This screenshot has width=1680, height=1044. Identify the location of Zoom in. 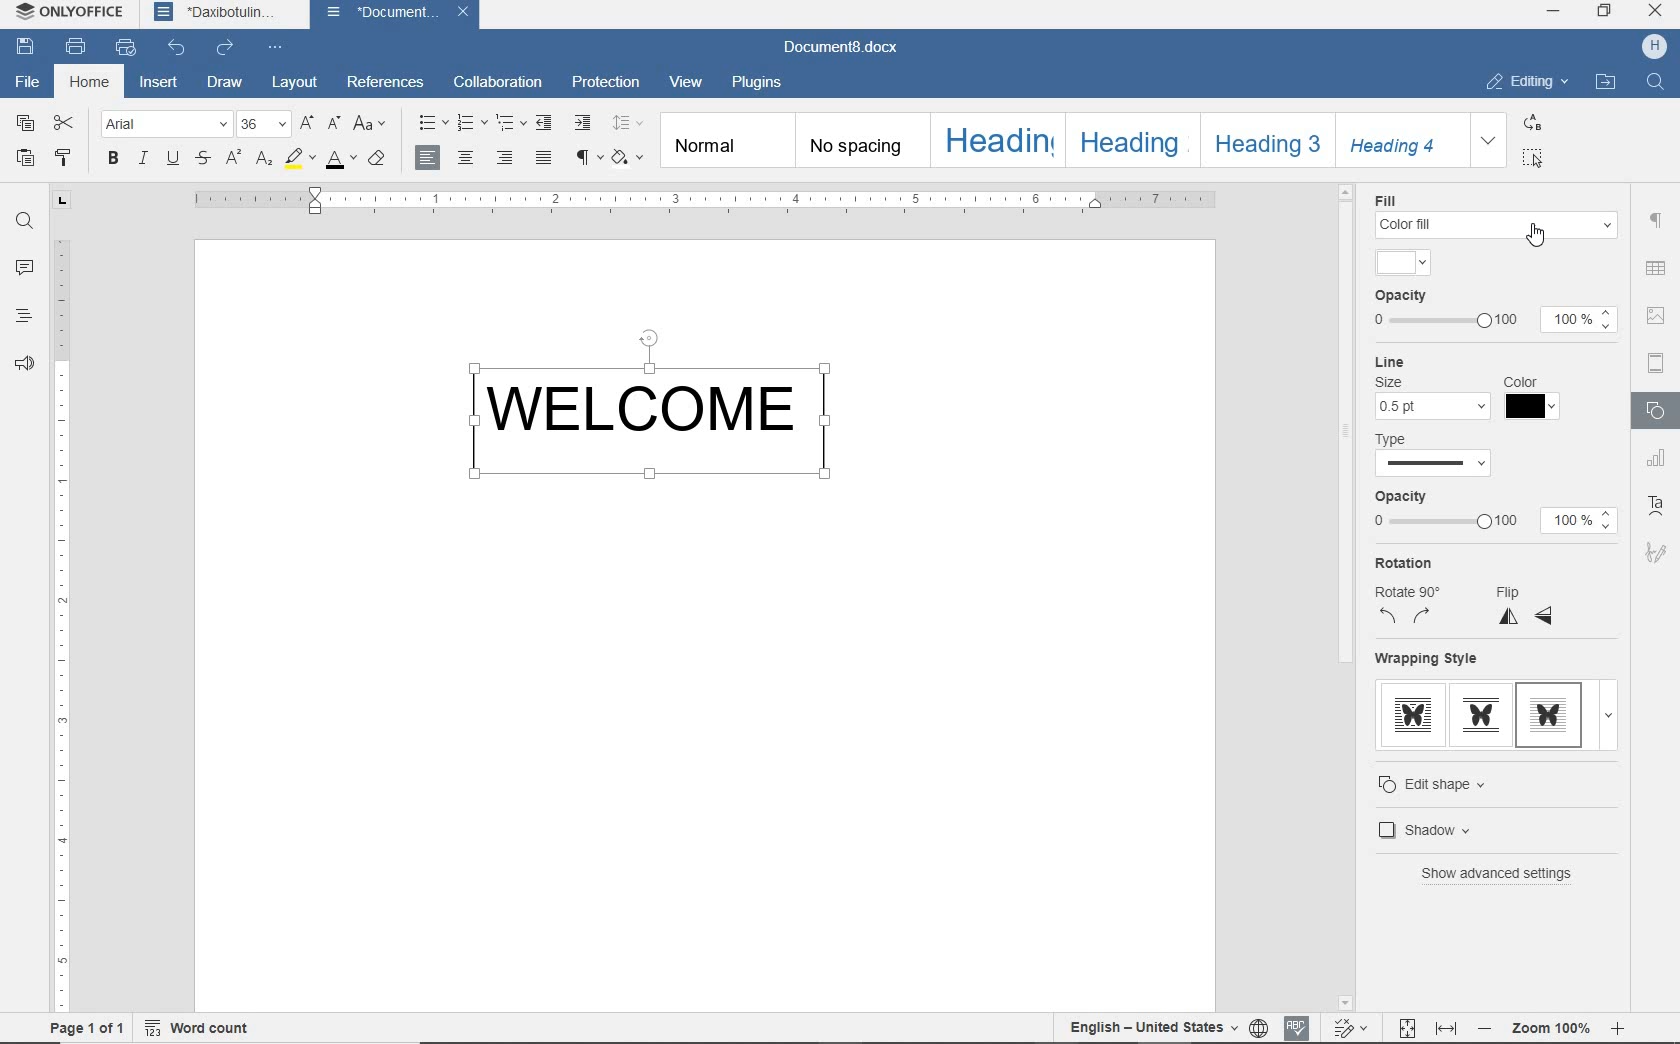
(1618, 1028).